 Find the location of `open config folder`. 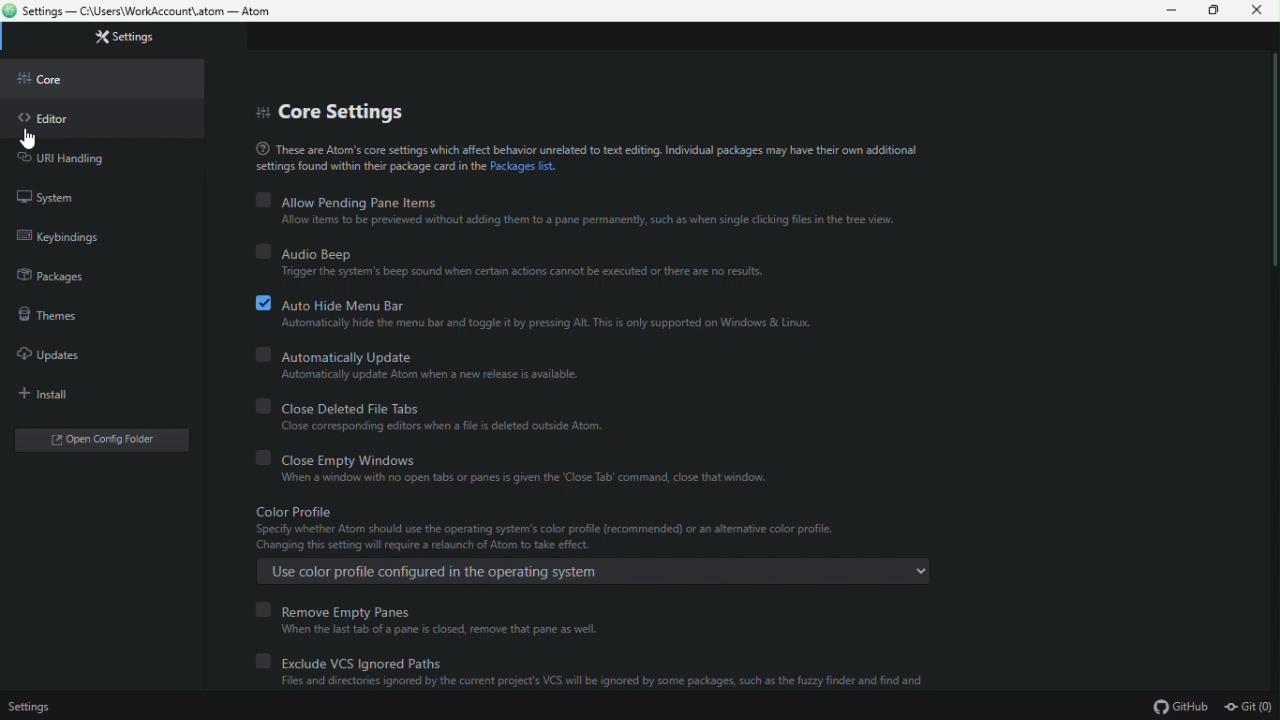

open config folder is located at coordinates (107, 442).